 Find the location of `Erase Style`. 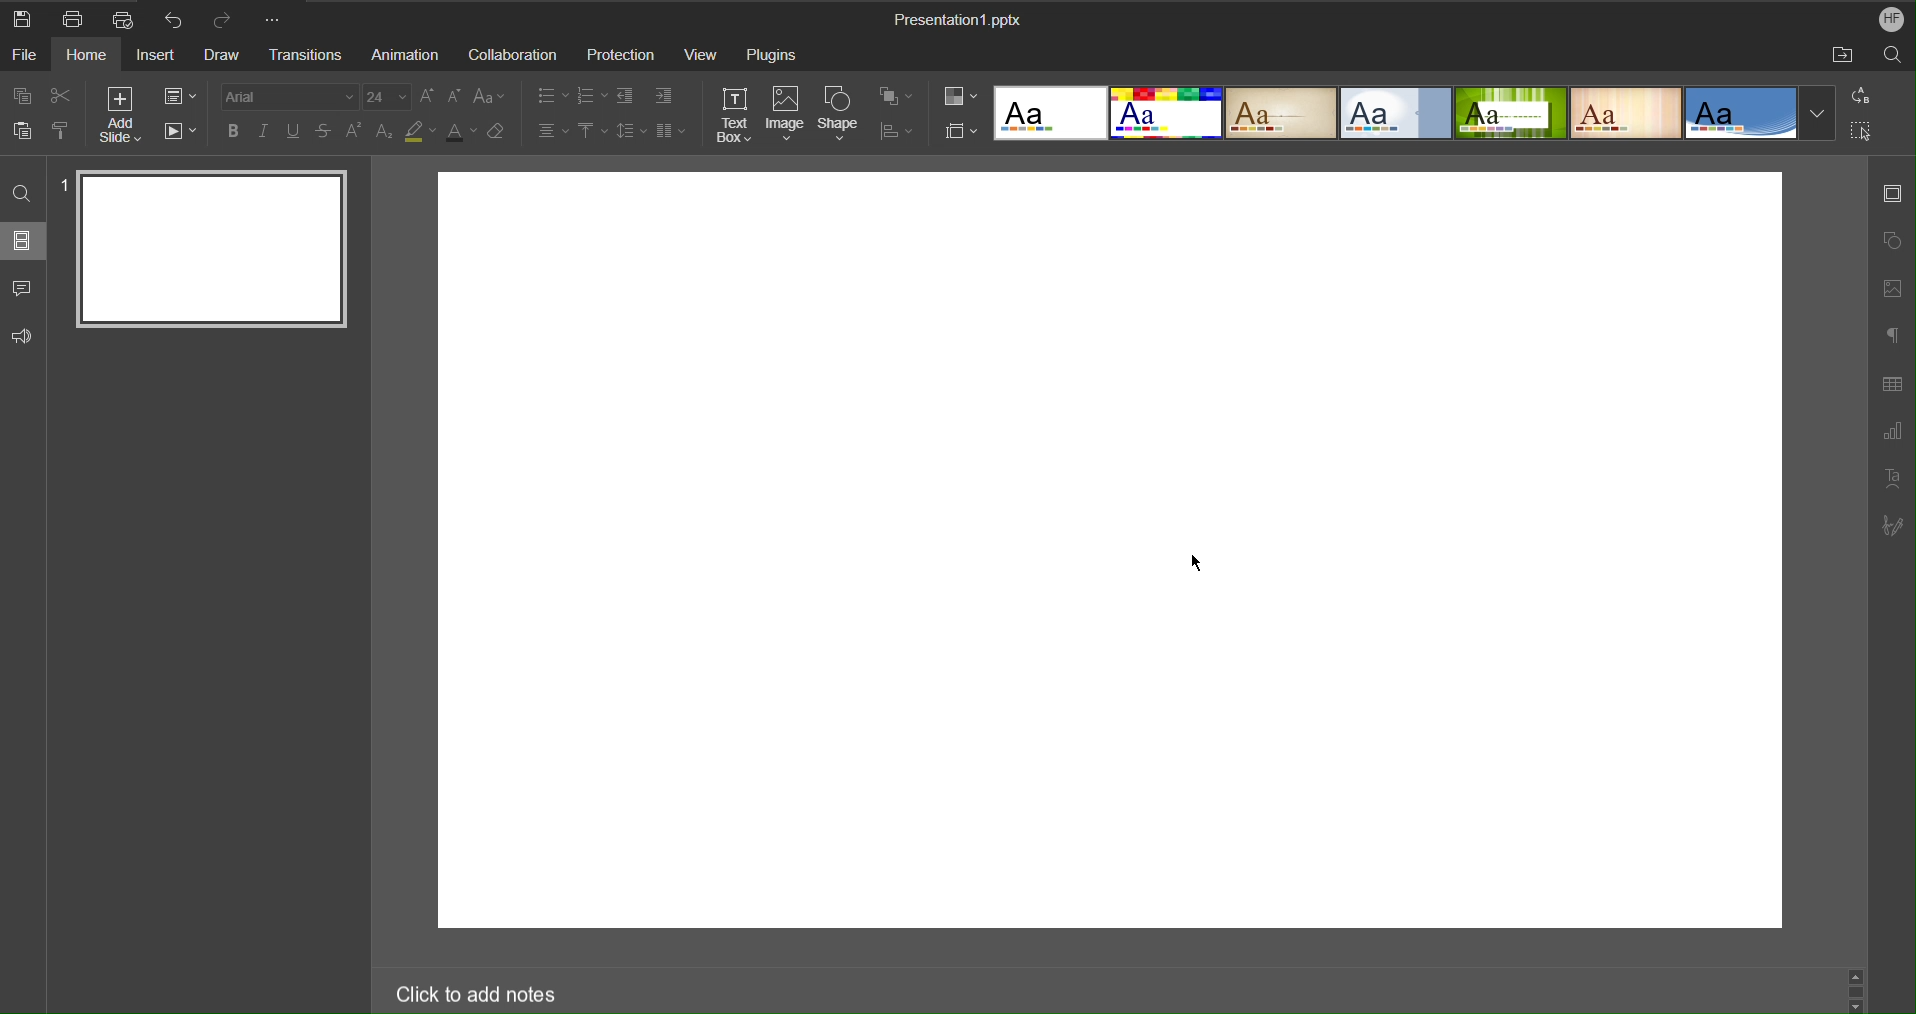

Erase Style is located at coordinates (496, 132).